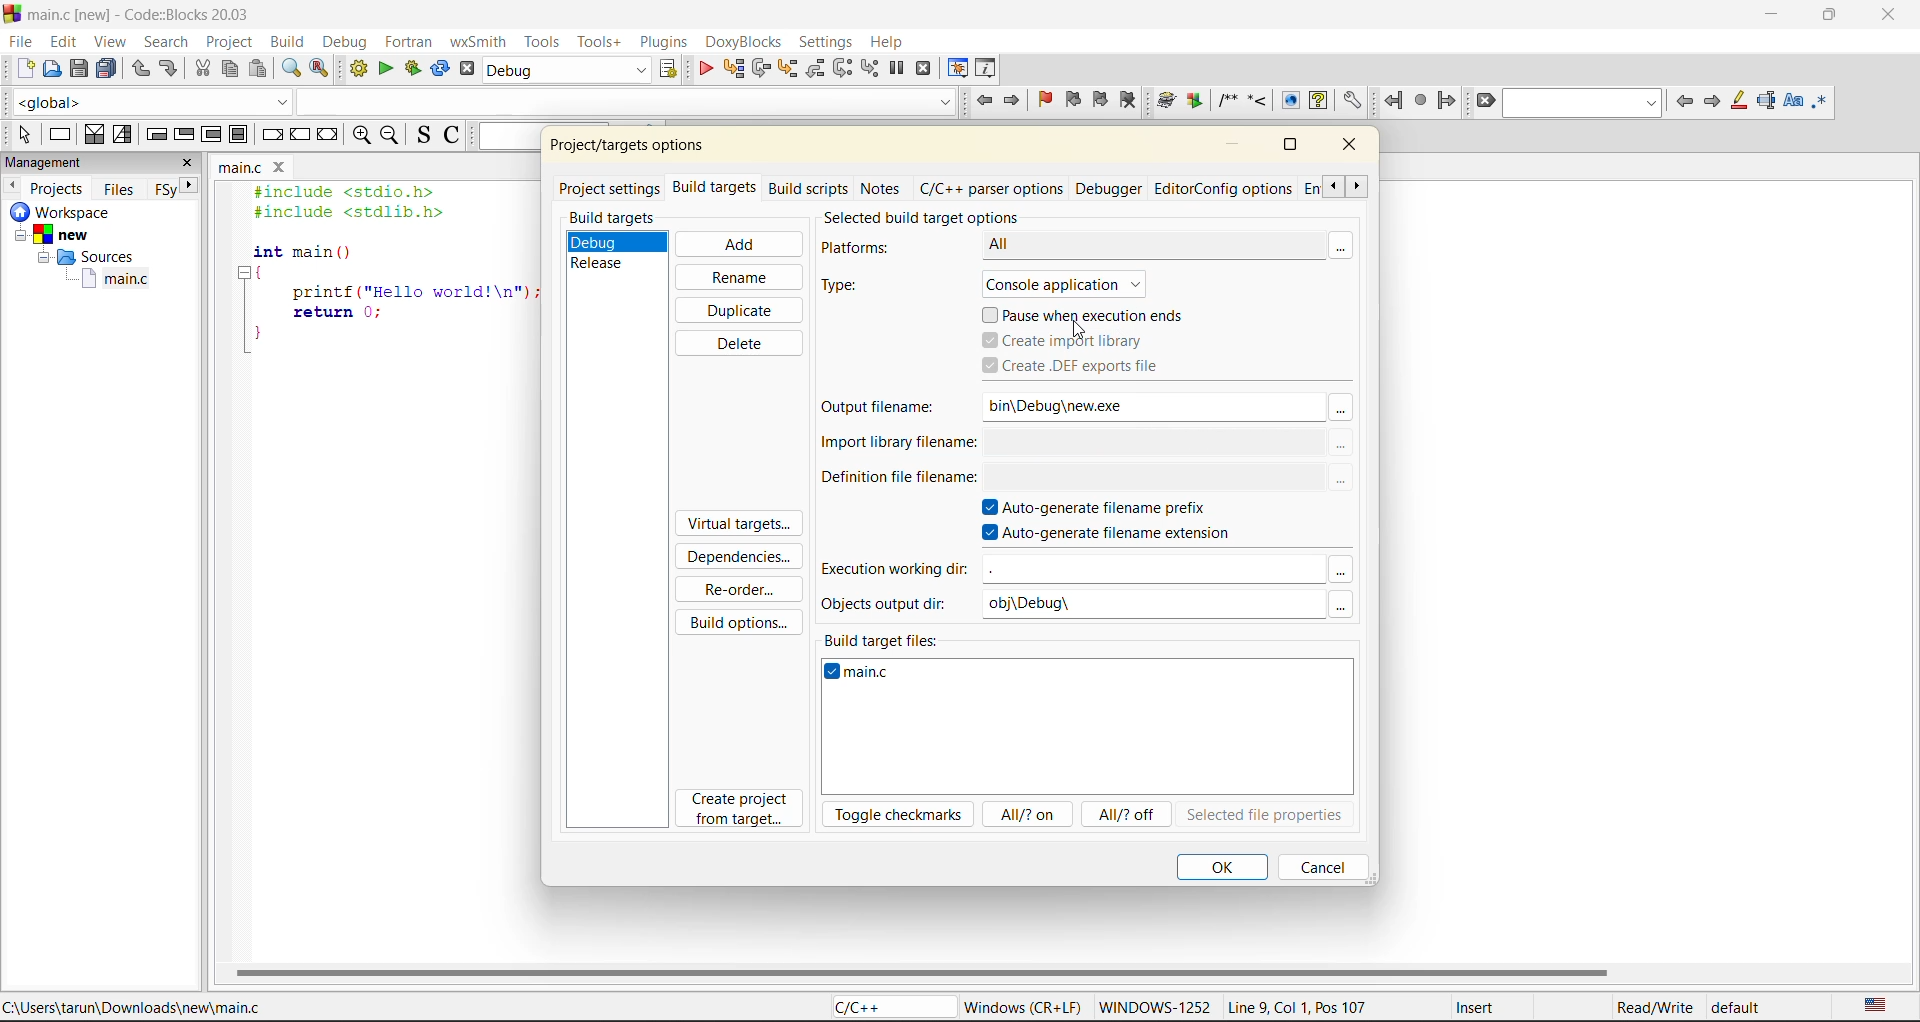 This screenshot has width=1920, height=1022. I want to click on add, so click(737, 244).